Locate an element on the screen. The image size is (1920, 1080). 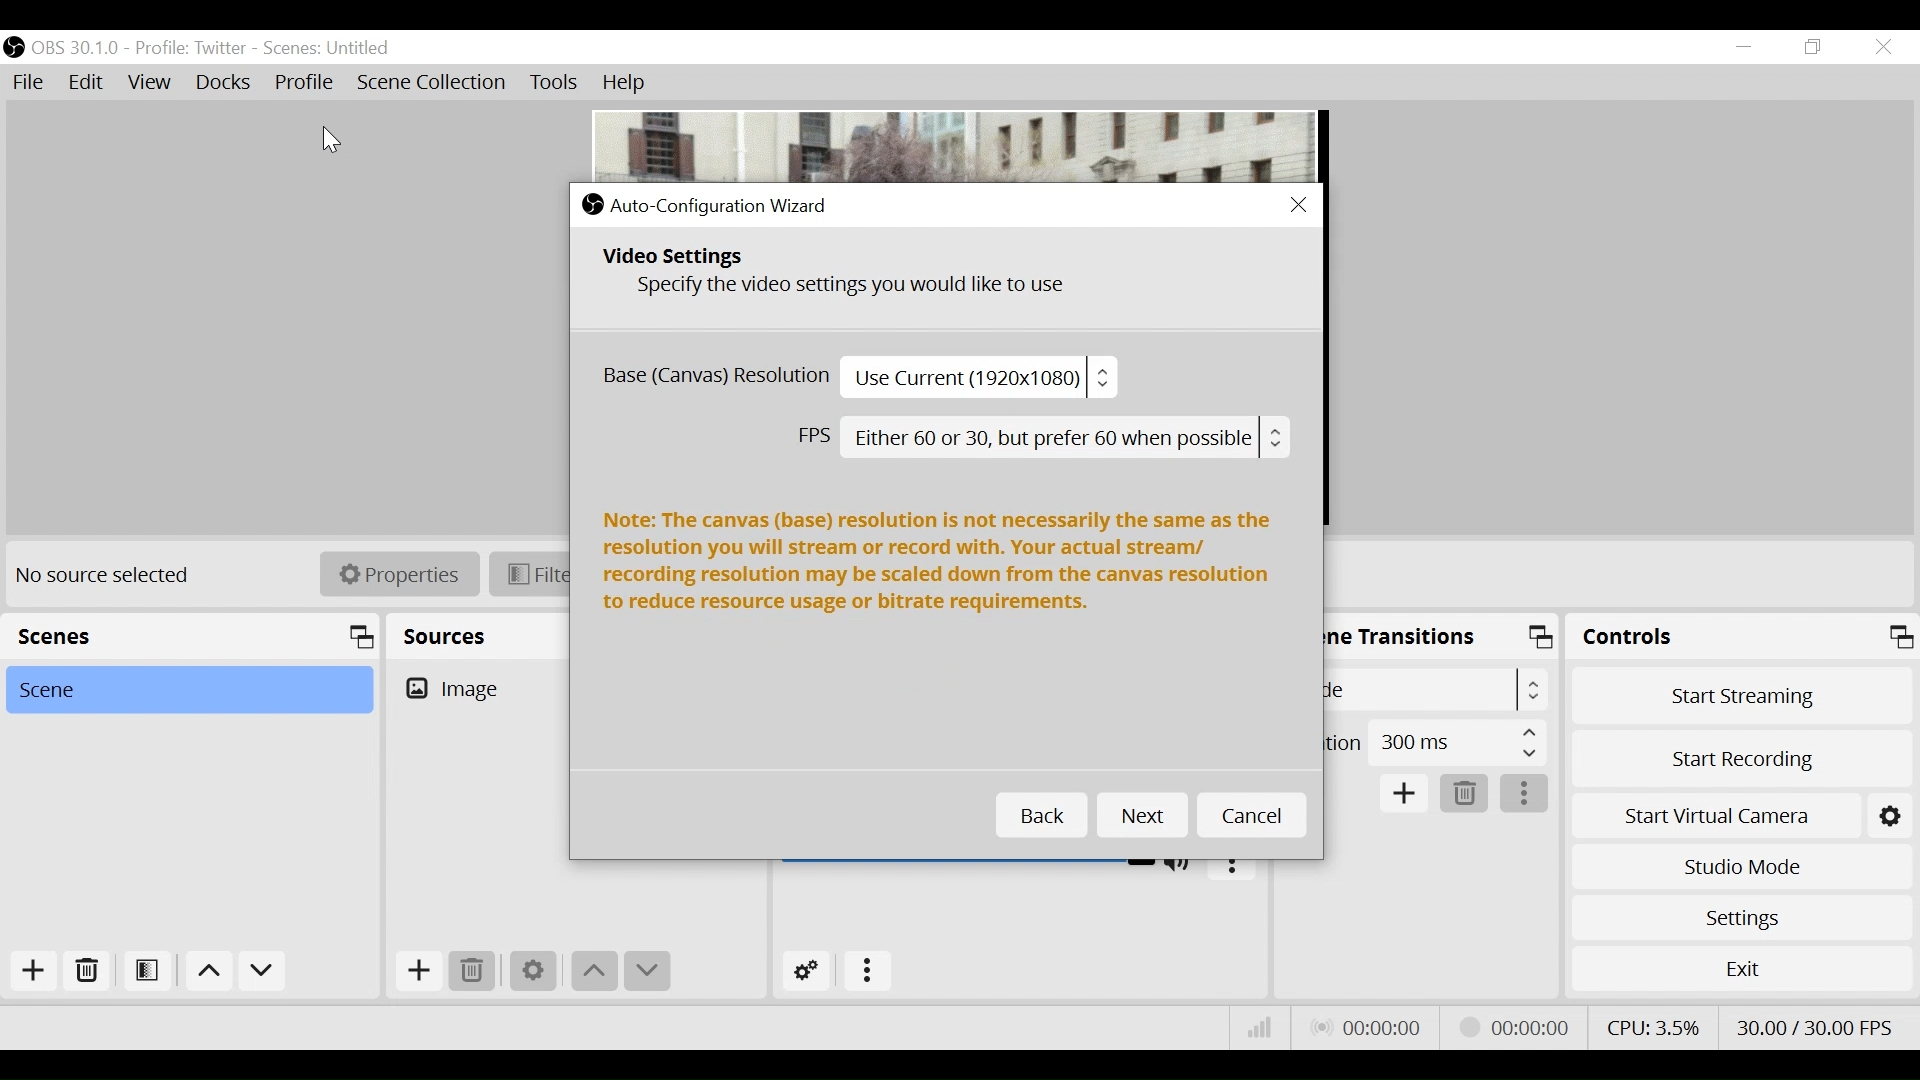
Base (Canvas) Resolution is located at coordinates (855, 378).